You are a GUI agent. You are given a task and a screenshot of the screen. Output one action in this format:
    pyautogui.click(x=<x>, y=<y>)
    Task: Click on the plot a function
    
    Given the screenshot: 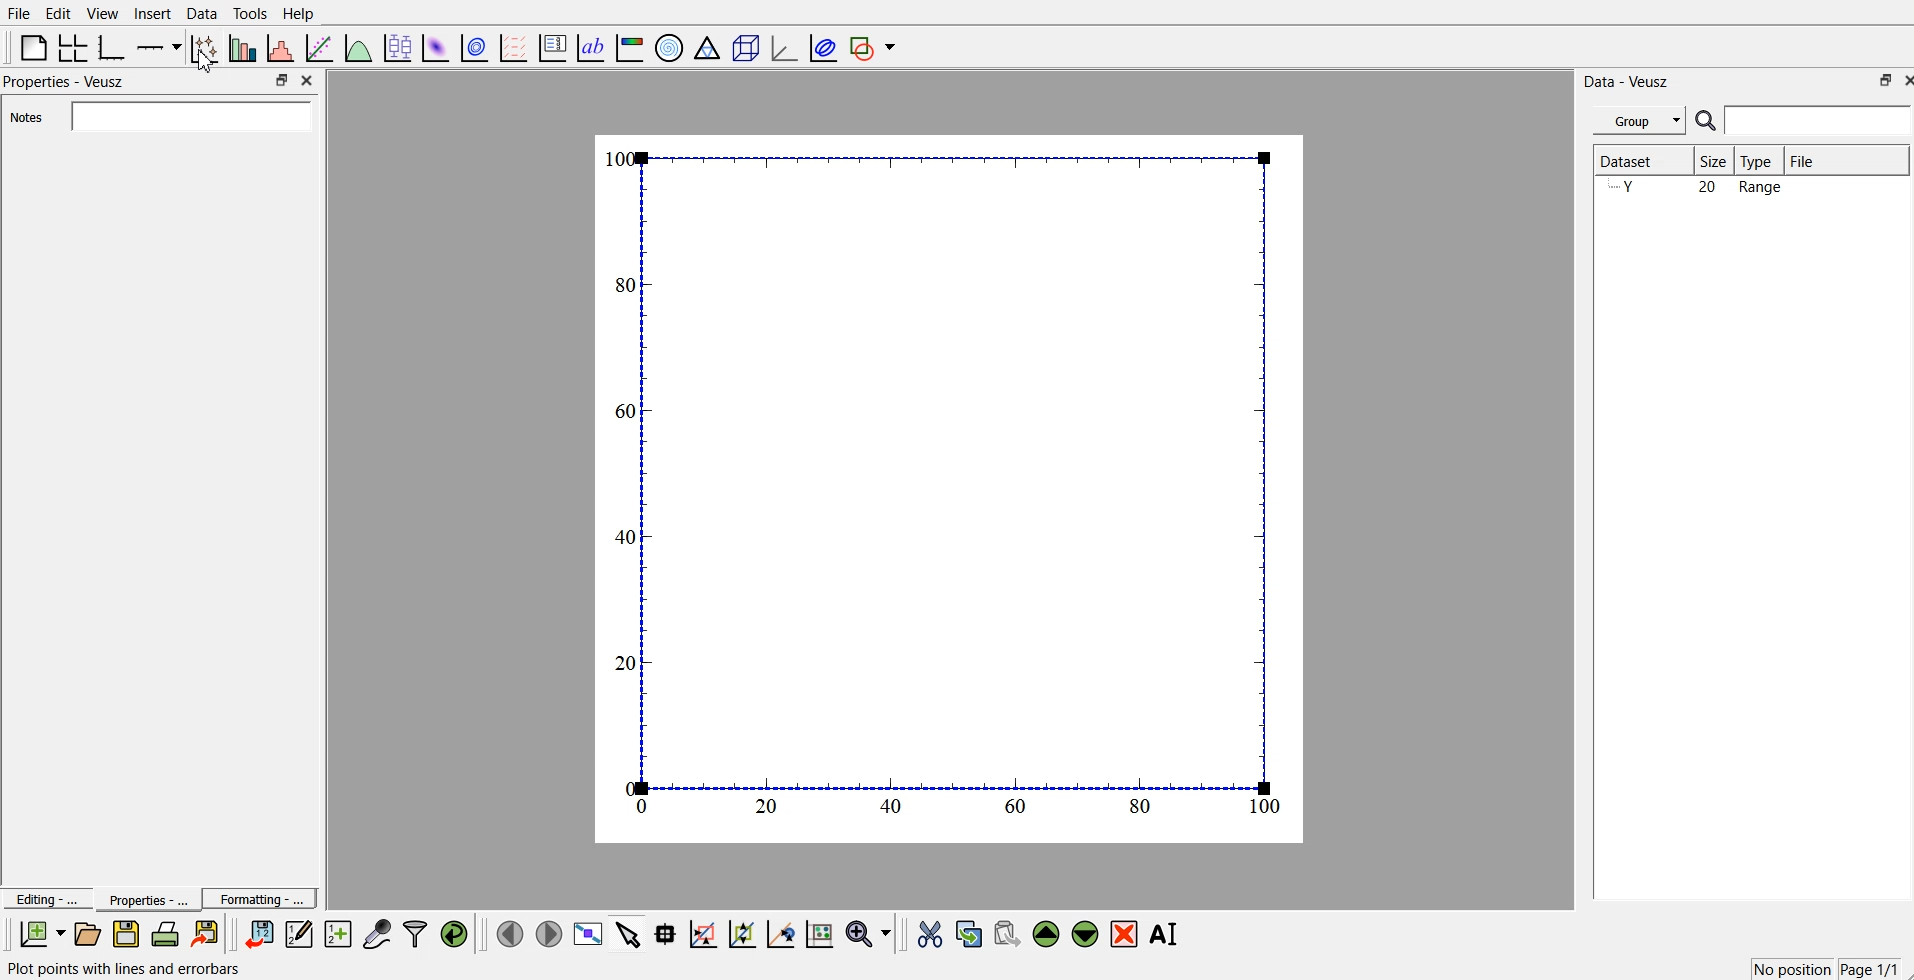 What is the action you would take?
    pyautogui.click(x=359, y=47)
    